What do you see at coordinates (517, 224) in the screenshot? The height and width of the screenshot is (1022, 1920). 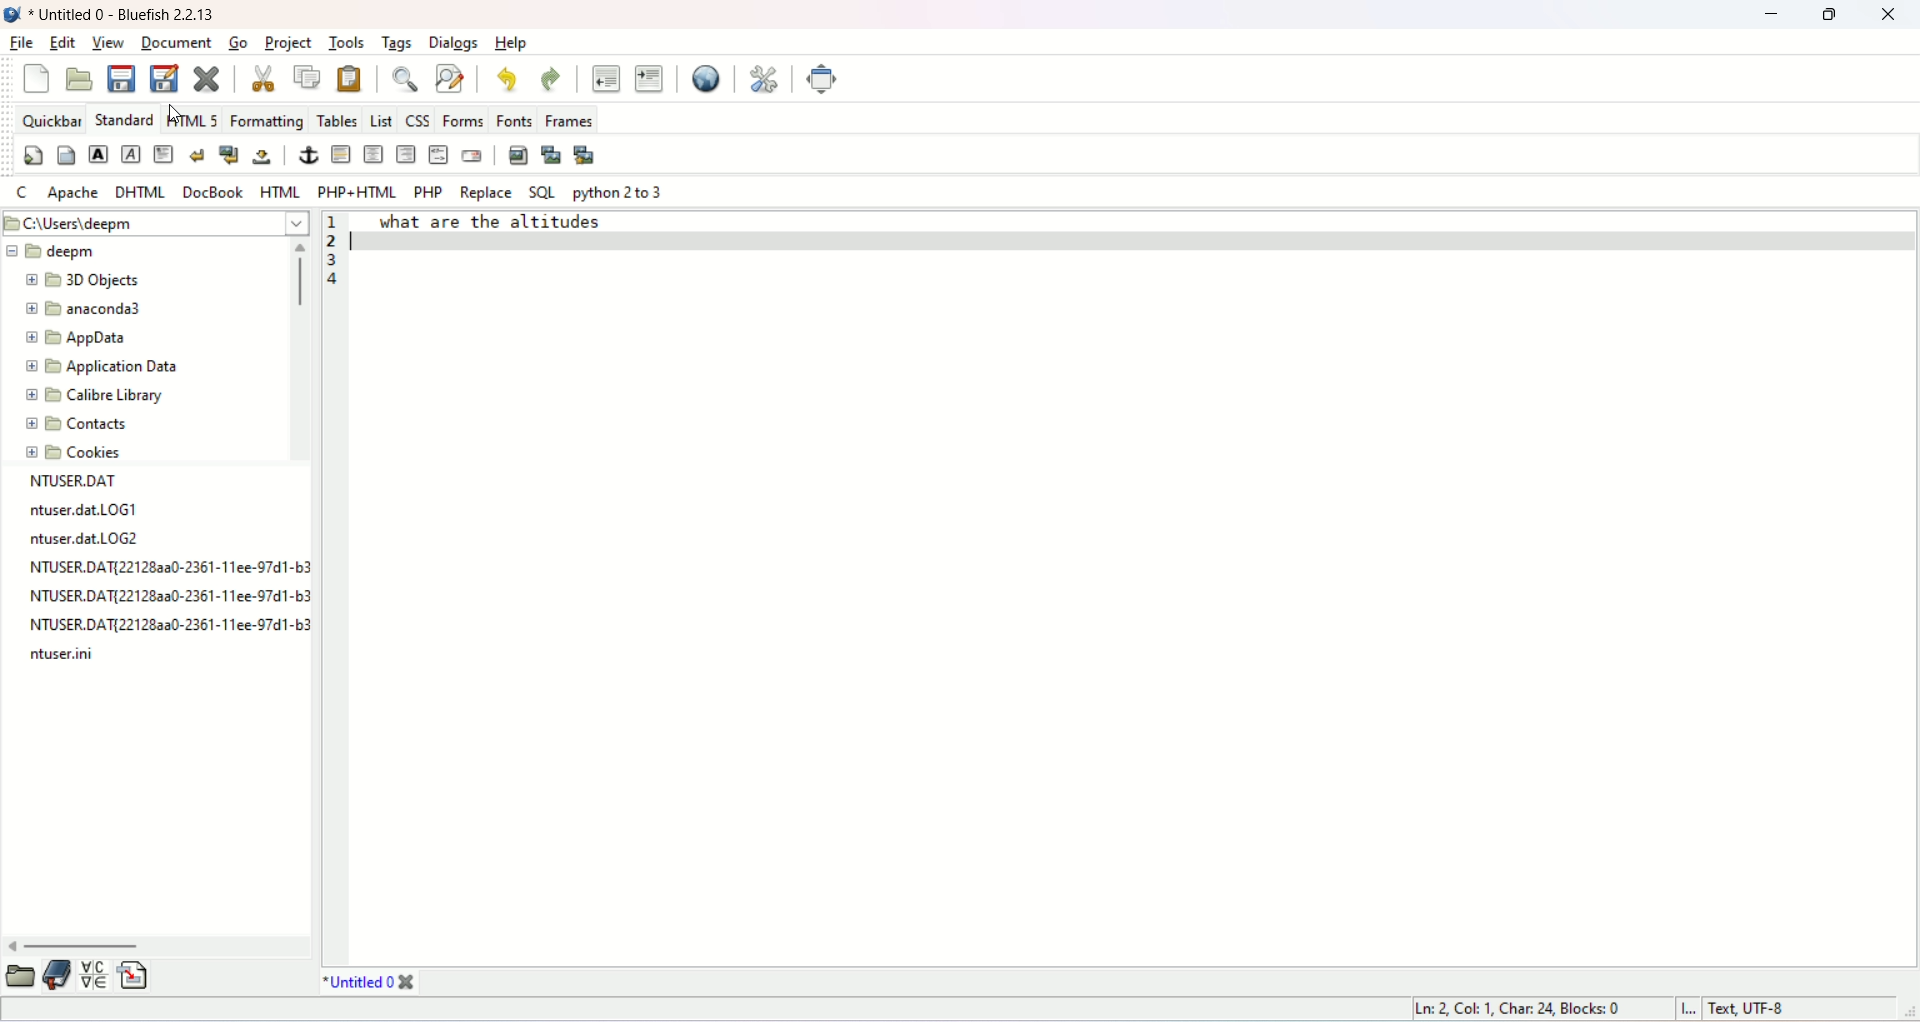 I see `text` at bounding box center [517, 224].